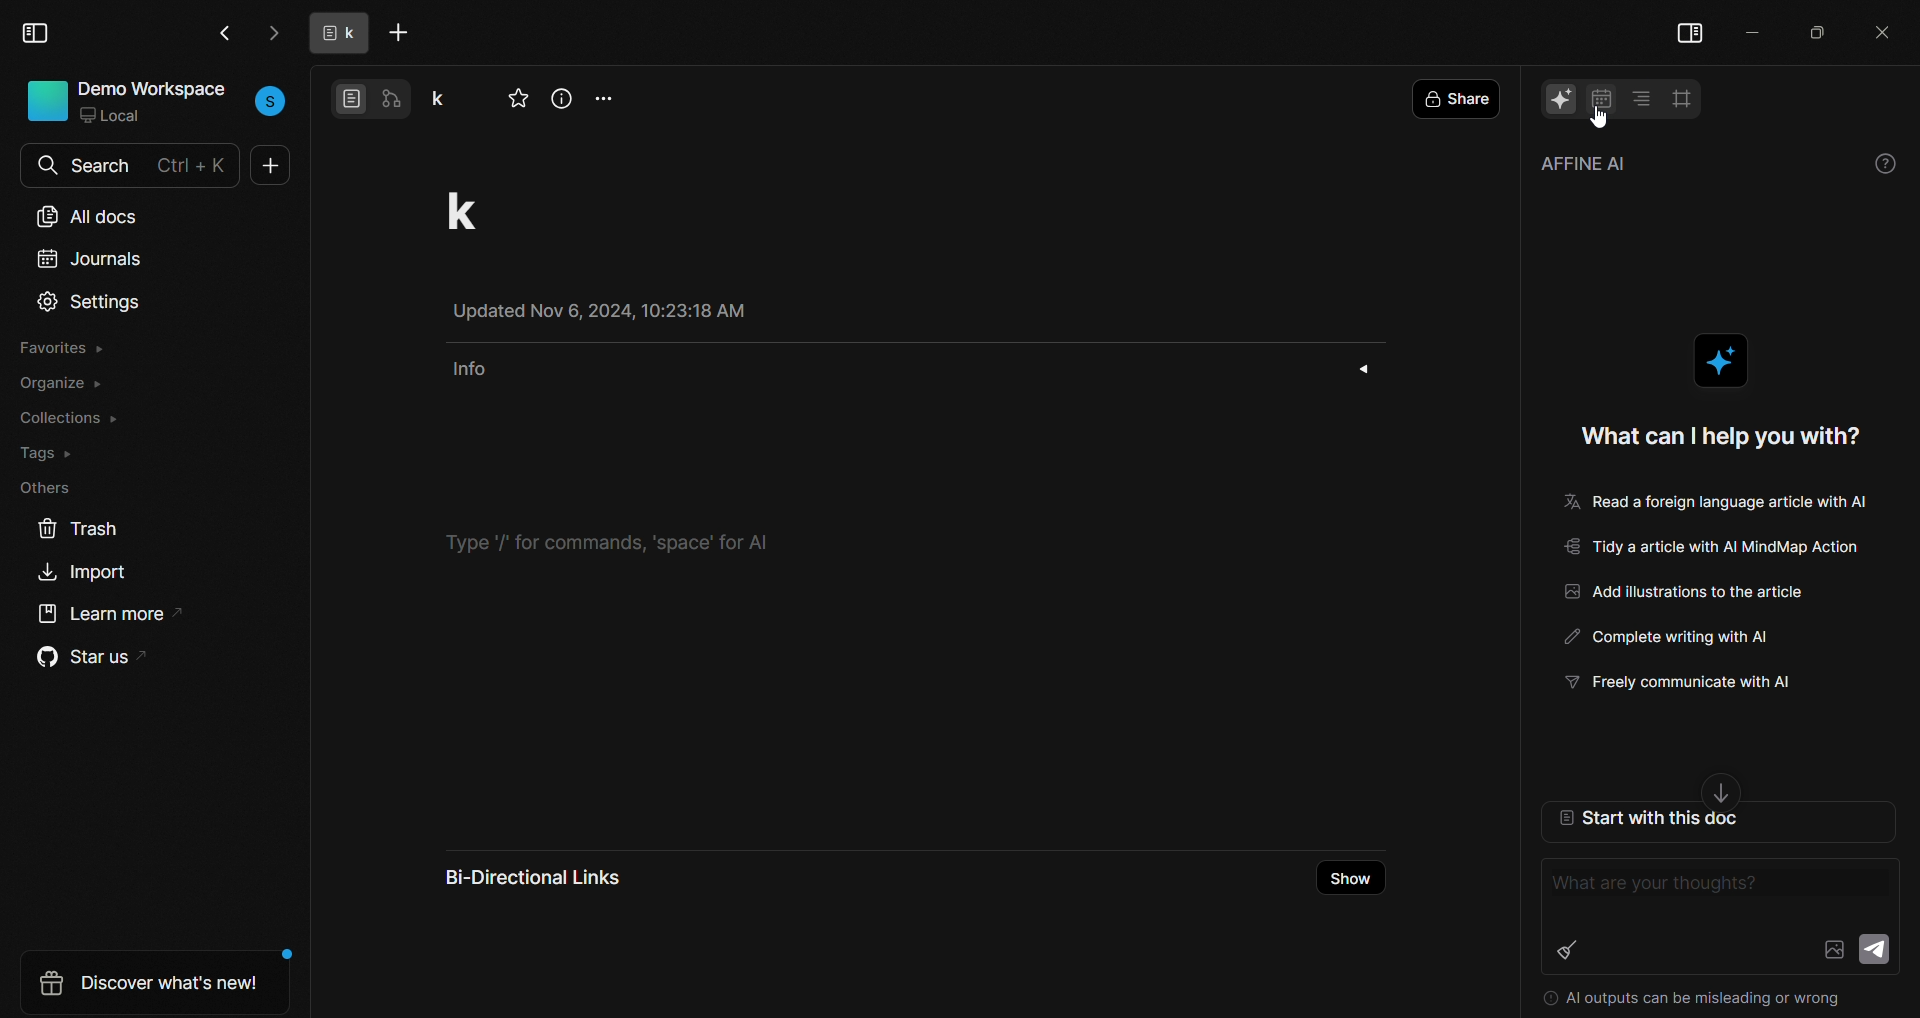 This screenshot has width=1920, height=1018. Describe the element at coordinates (145, 983) in the screenshot. I see `discover whats new` at that location.